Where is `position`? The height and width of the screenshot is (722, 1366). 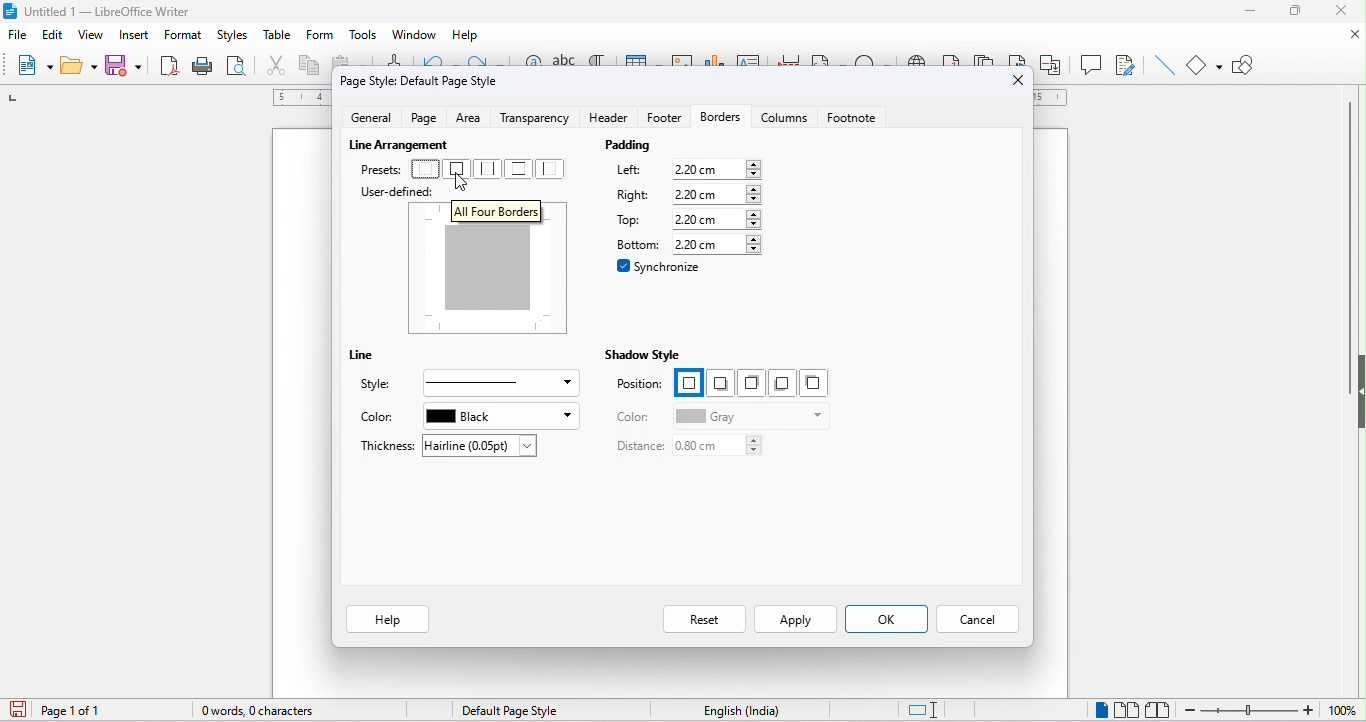 position is located at coordinates (641, 386).